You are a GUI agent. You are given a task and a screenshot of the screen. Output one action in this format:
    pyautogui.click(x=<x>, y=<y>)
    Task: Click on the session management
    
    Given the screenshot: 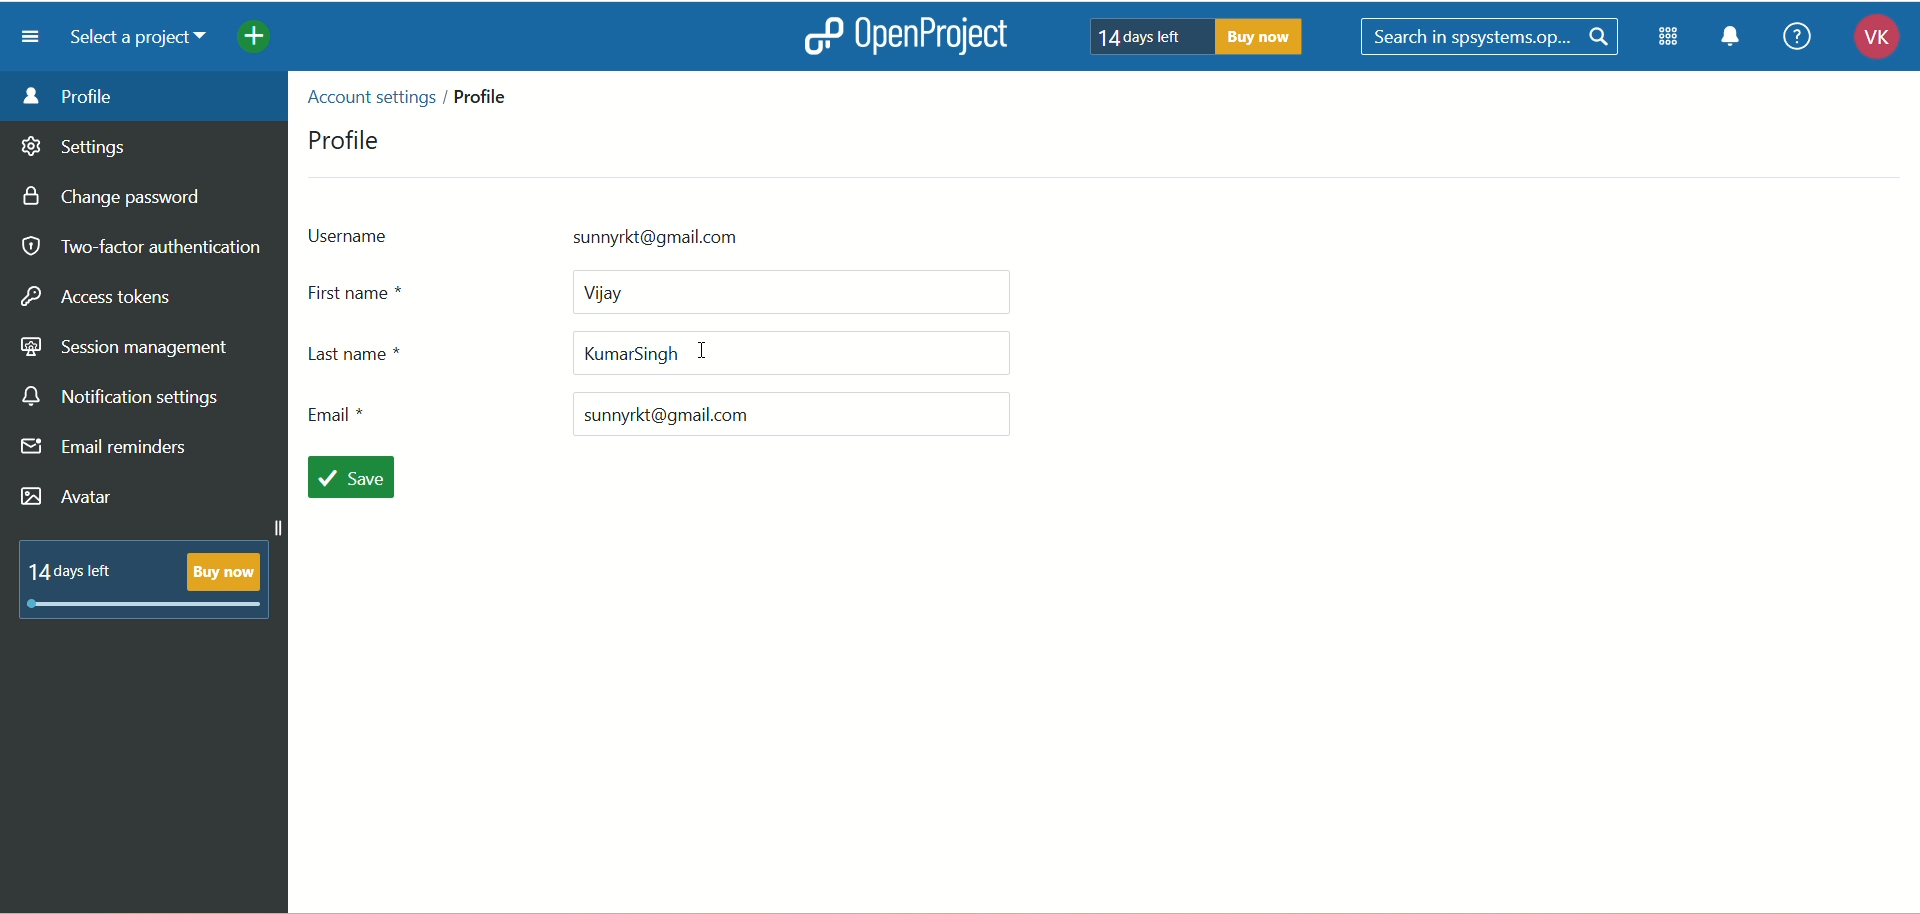 What is the action you would take?
    pyautogui.click(x=125, y=349)
    